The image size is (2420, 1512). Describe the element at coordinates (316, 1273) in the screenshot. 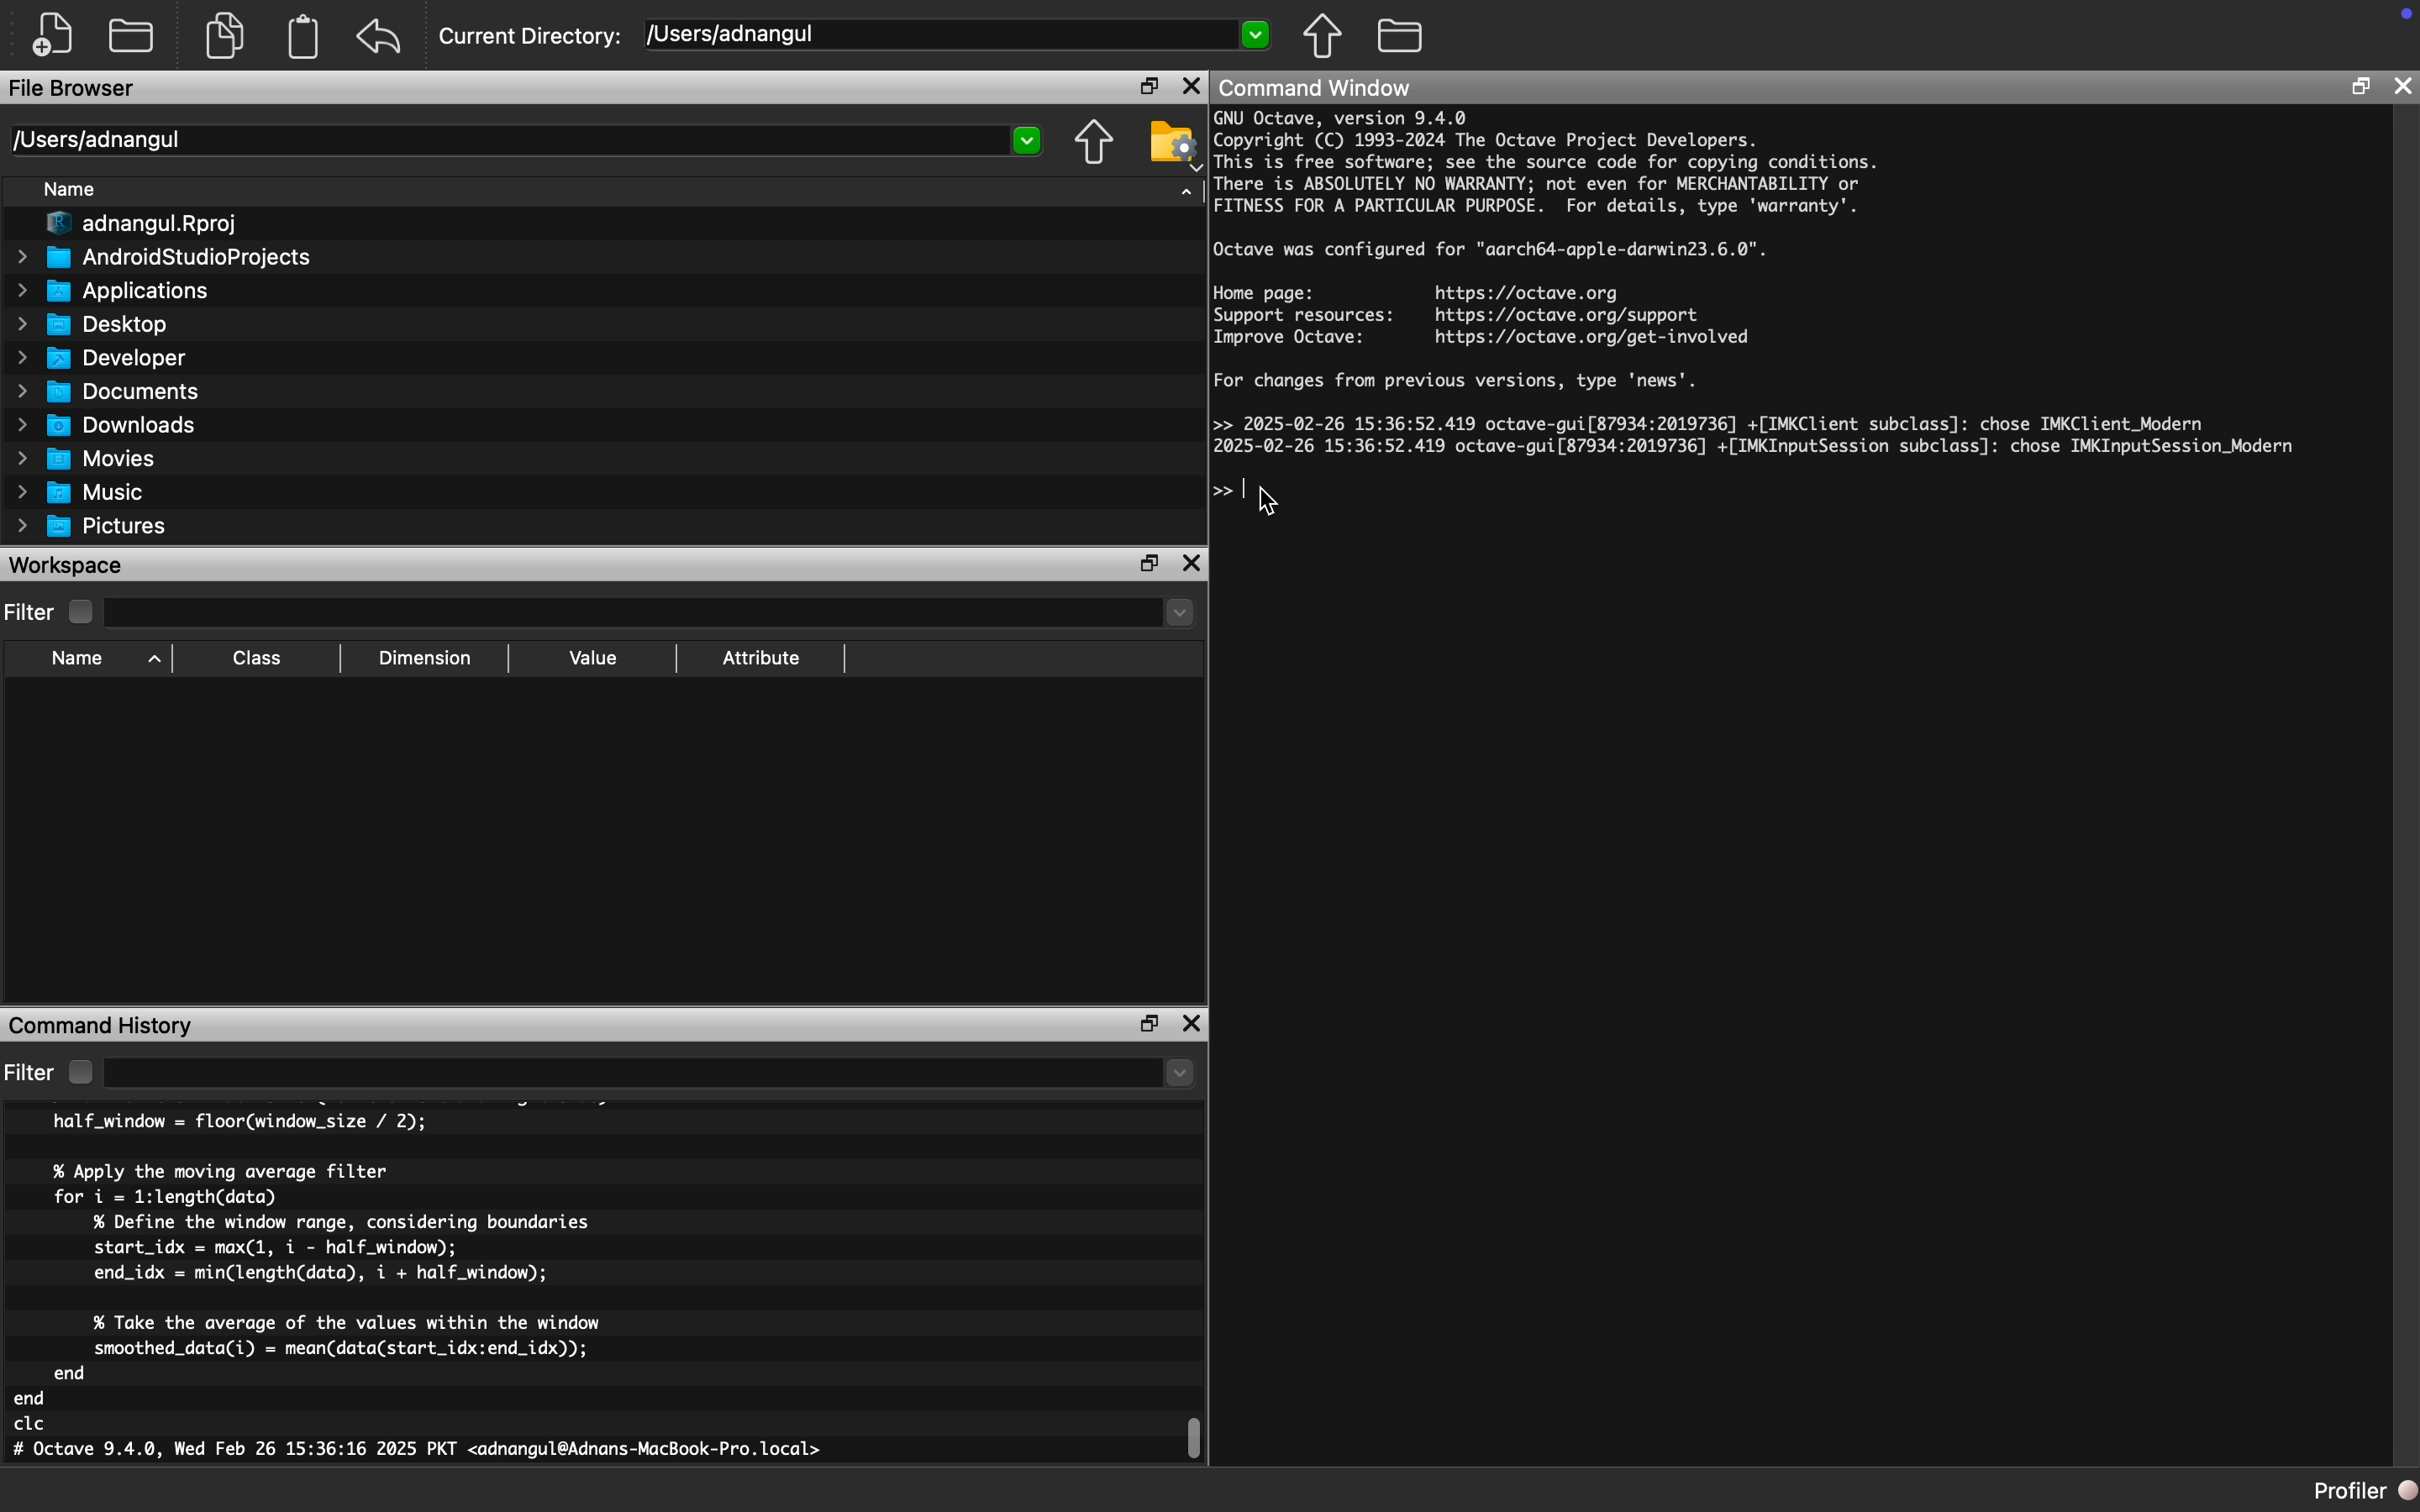

I see `half_window = floor(window_size / 2);
% Apply the moving average filter
for i = 1:length(data)
% Define the window range, considering boundaries
start_idx = max(1, i - half_window);
end_idx = min(length(data), i + half_window);
% Take the average of the values within the window
smoothed_data(i) = mean(data(start_idx:end_idx));
end
end
cle` at that location.